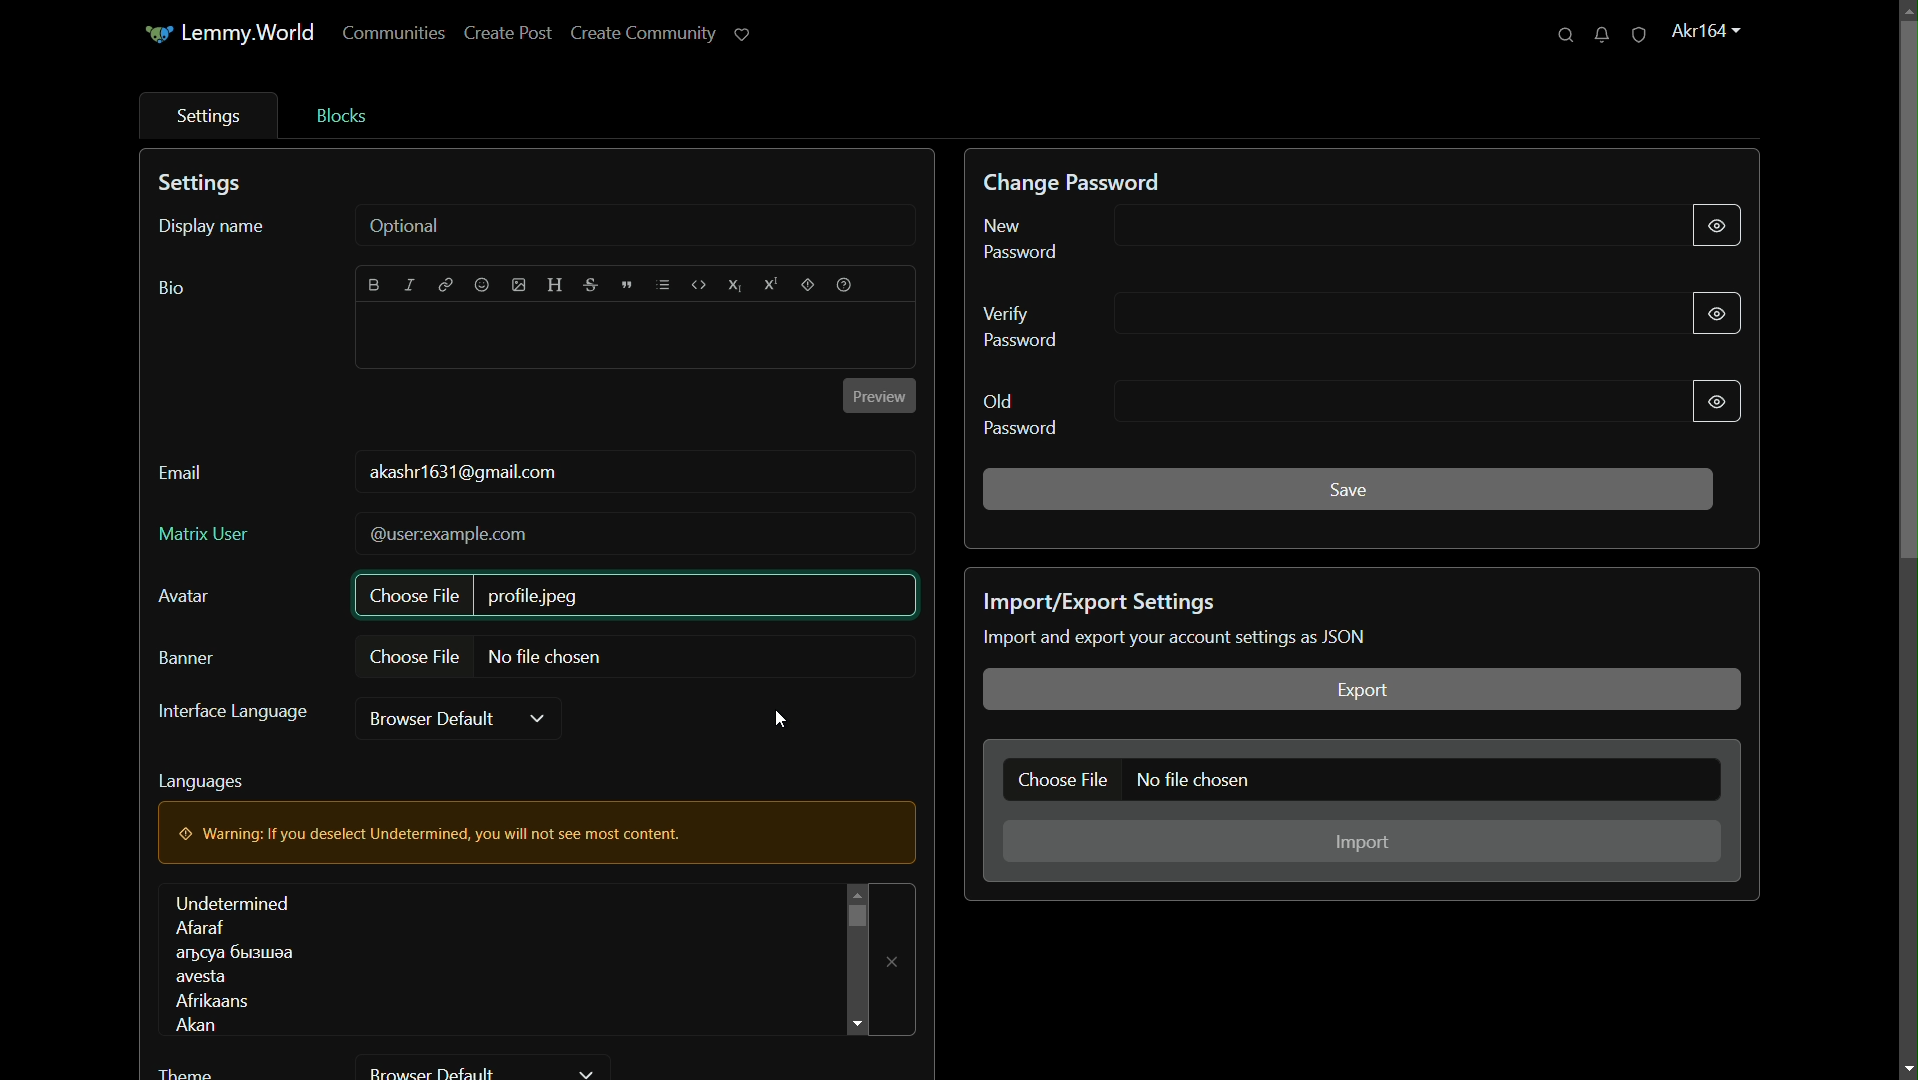 Image resolution: width=1918 pixels, height=1080 pixels. What do you see at coordinates (251, 31) in the screenshot?
I see `server name` at bounding box center [251, 31].